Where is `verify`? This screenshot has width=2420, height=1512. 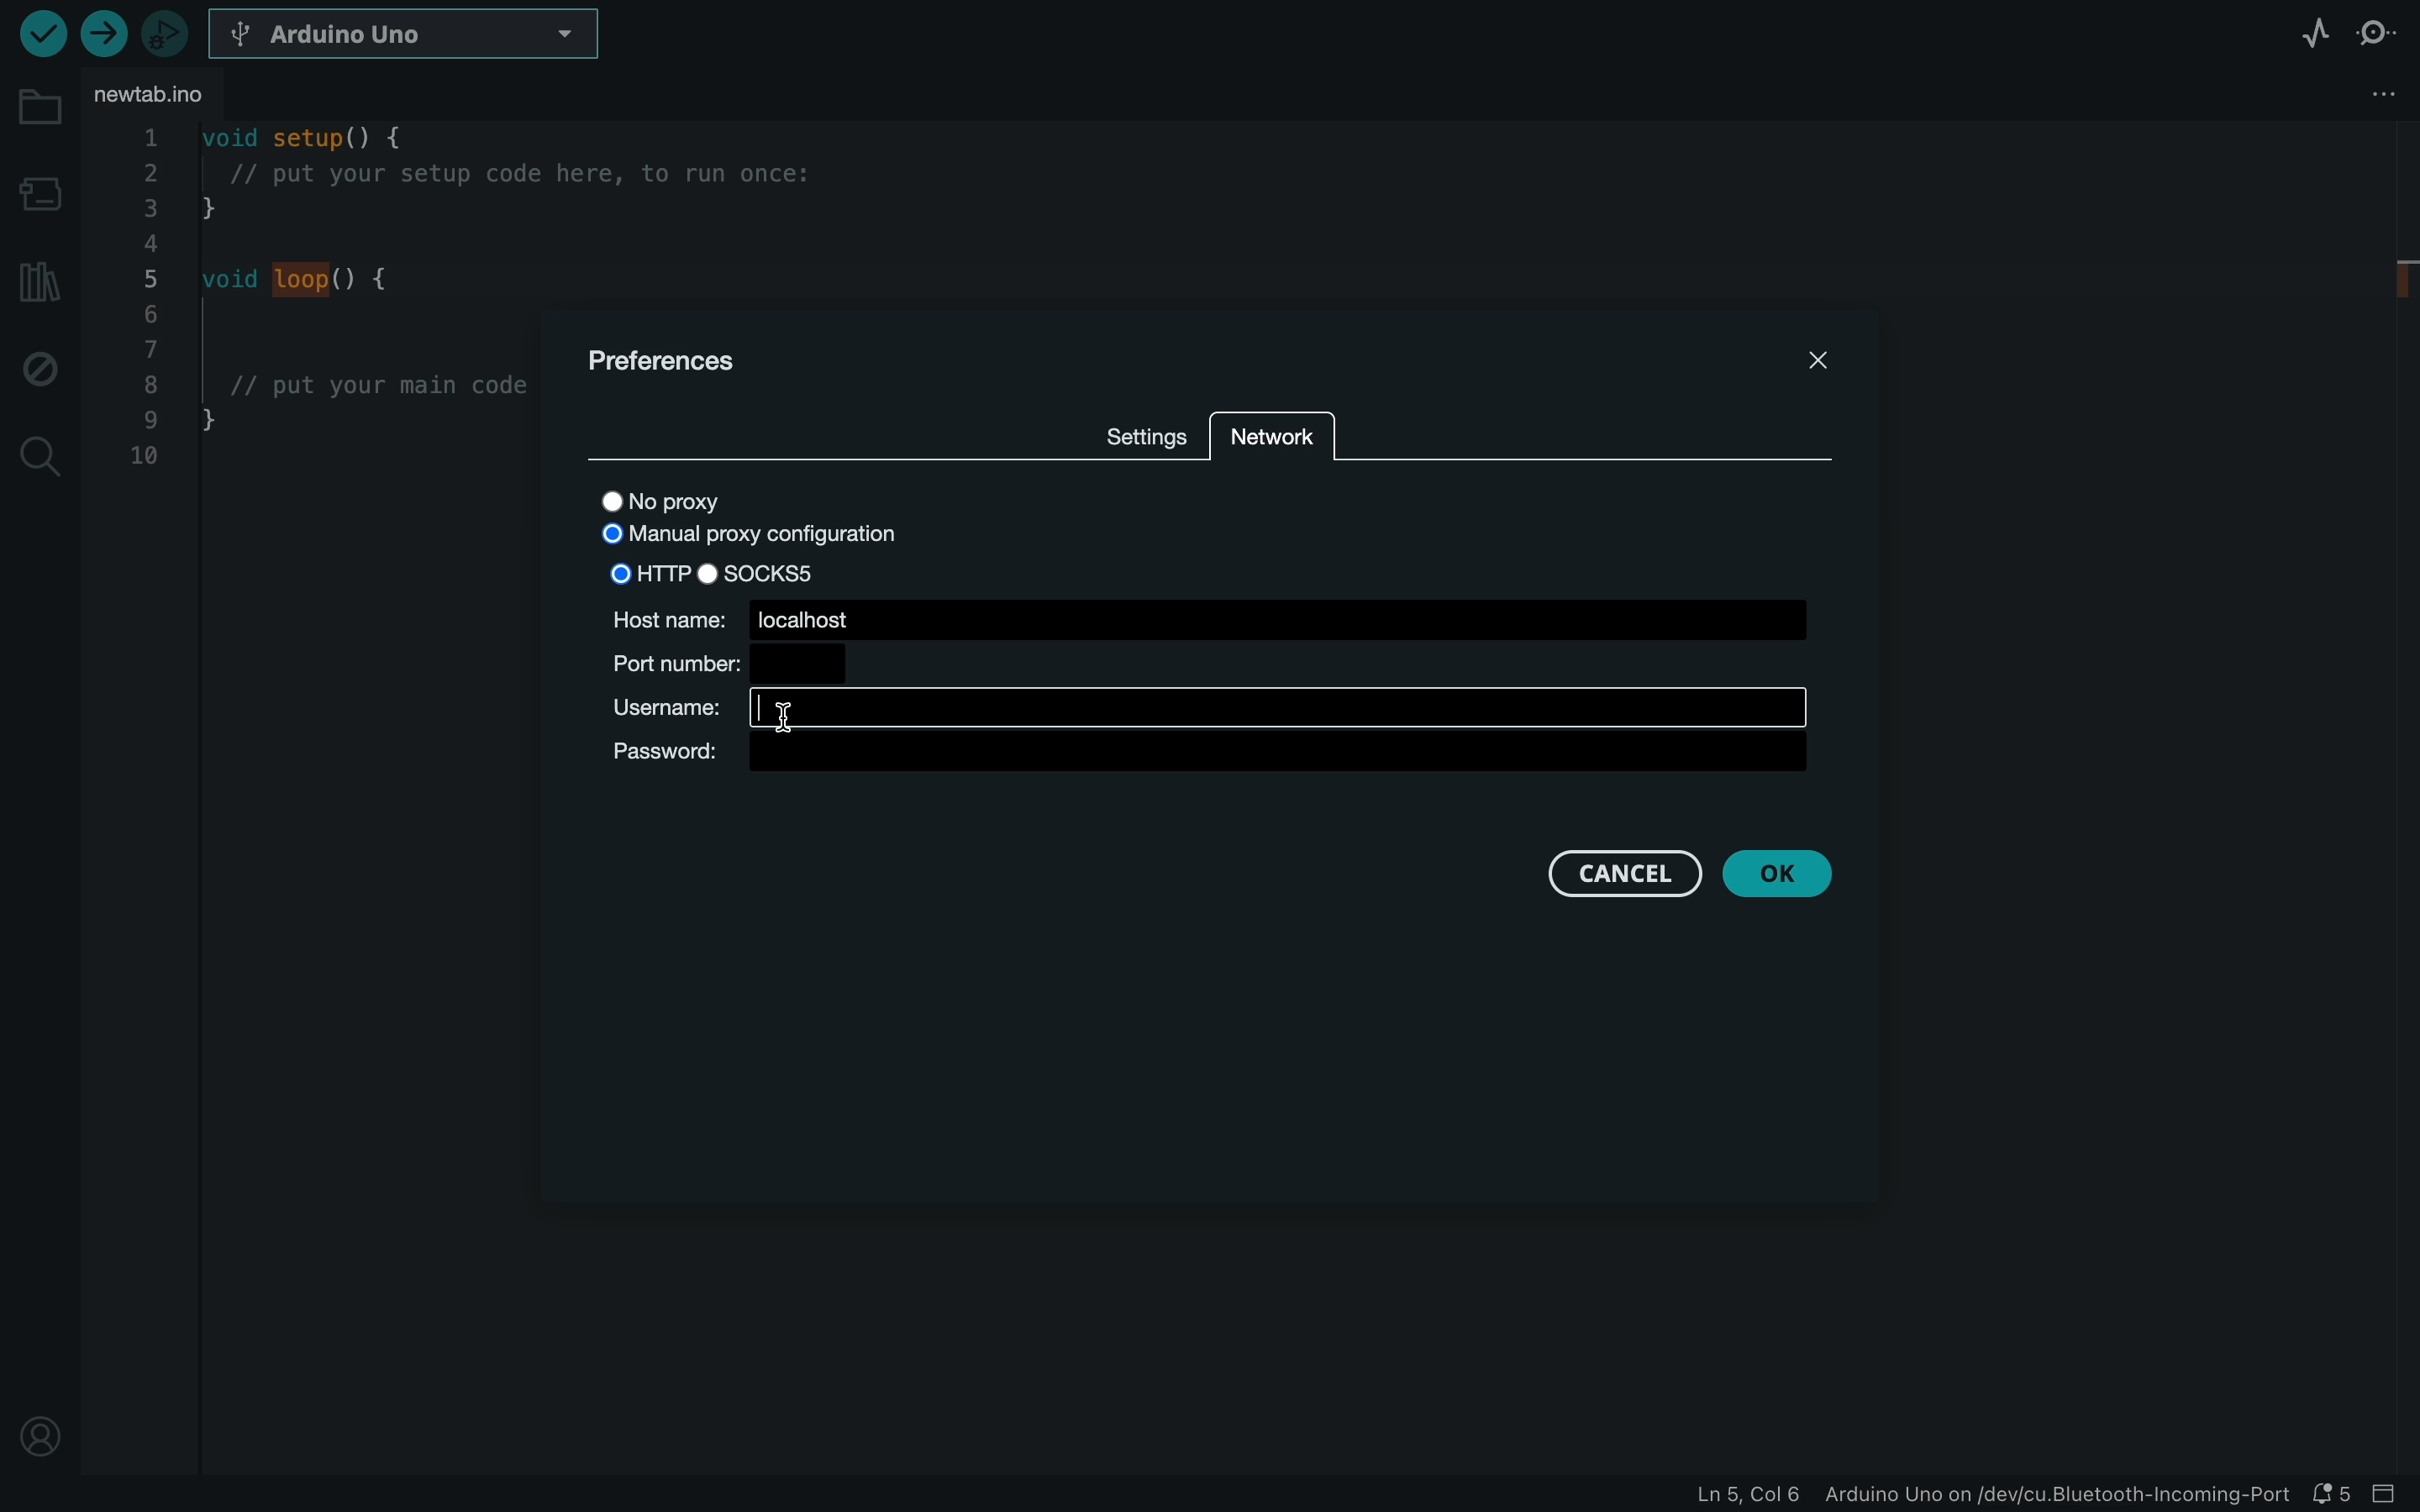
verify is located at coordinates (40, 33).